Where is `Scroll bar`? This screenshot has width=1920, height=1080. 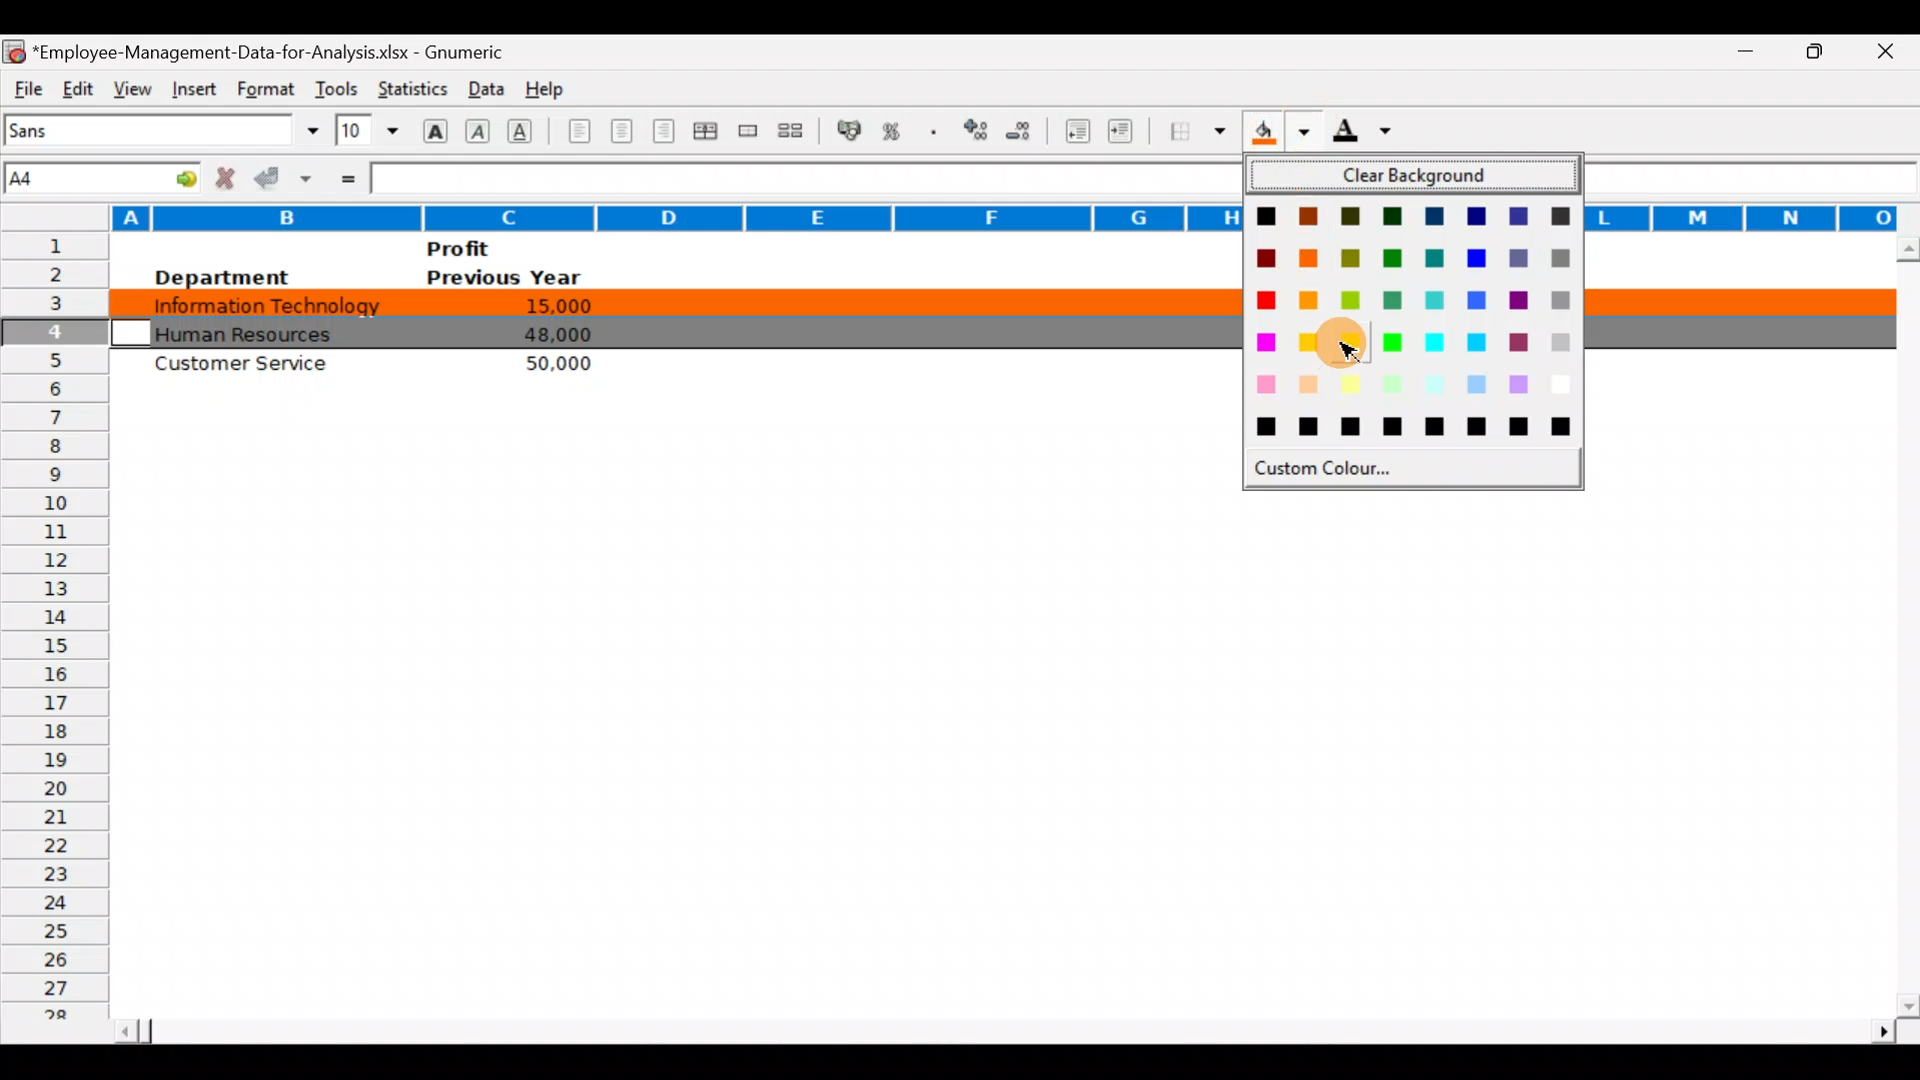 Scroll bar is located at coordinates (1001, 1025).